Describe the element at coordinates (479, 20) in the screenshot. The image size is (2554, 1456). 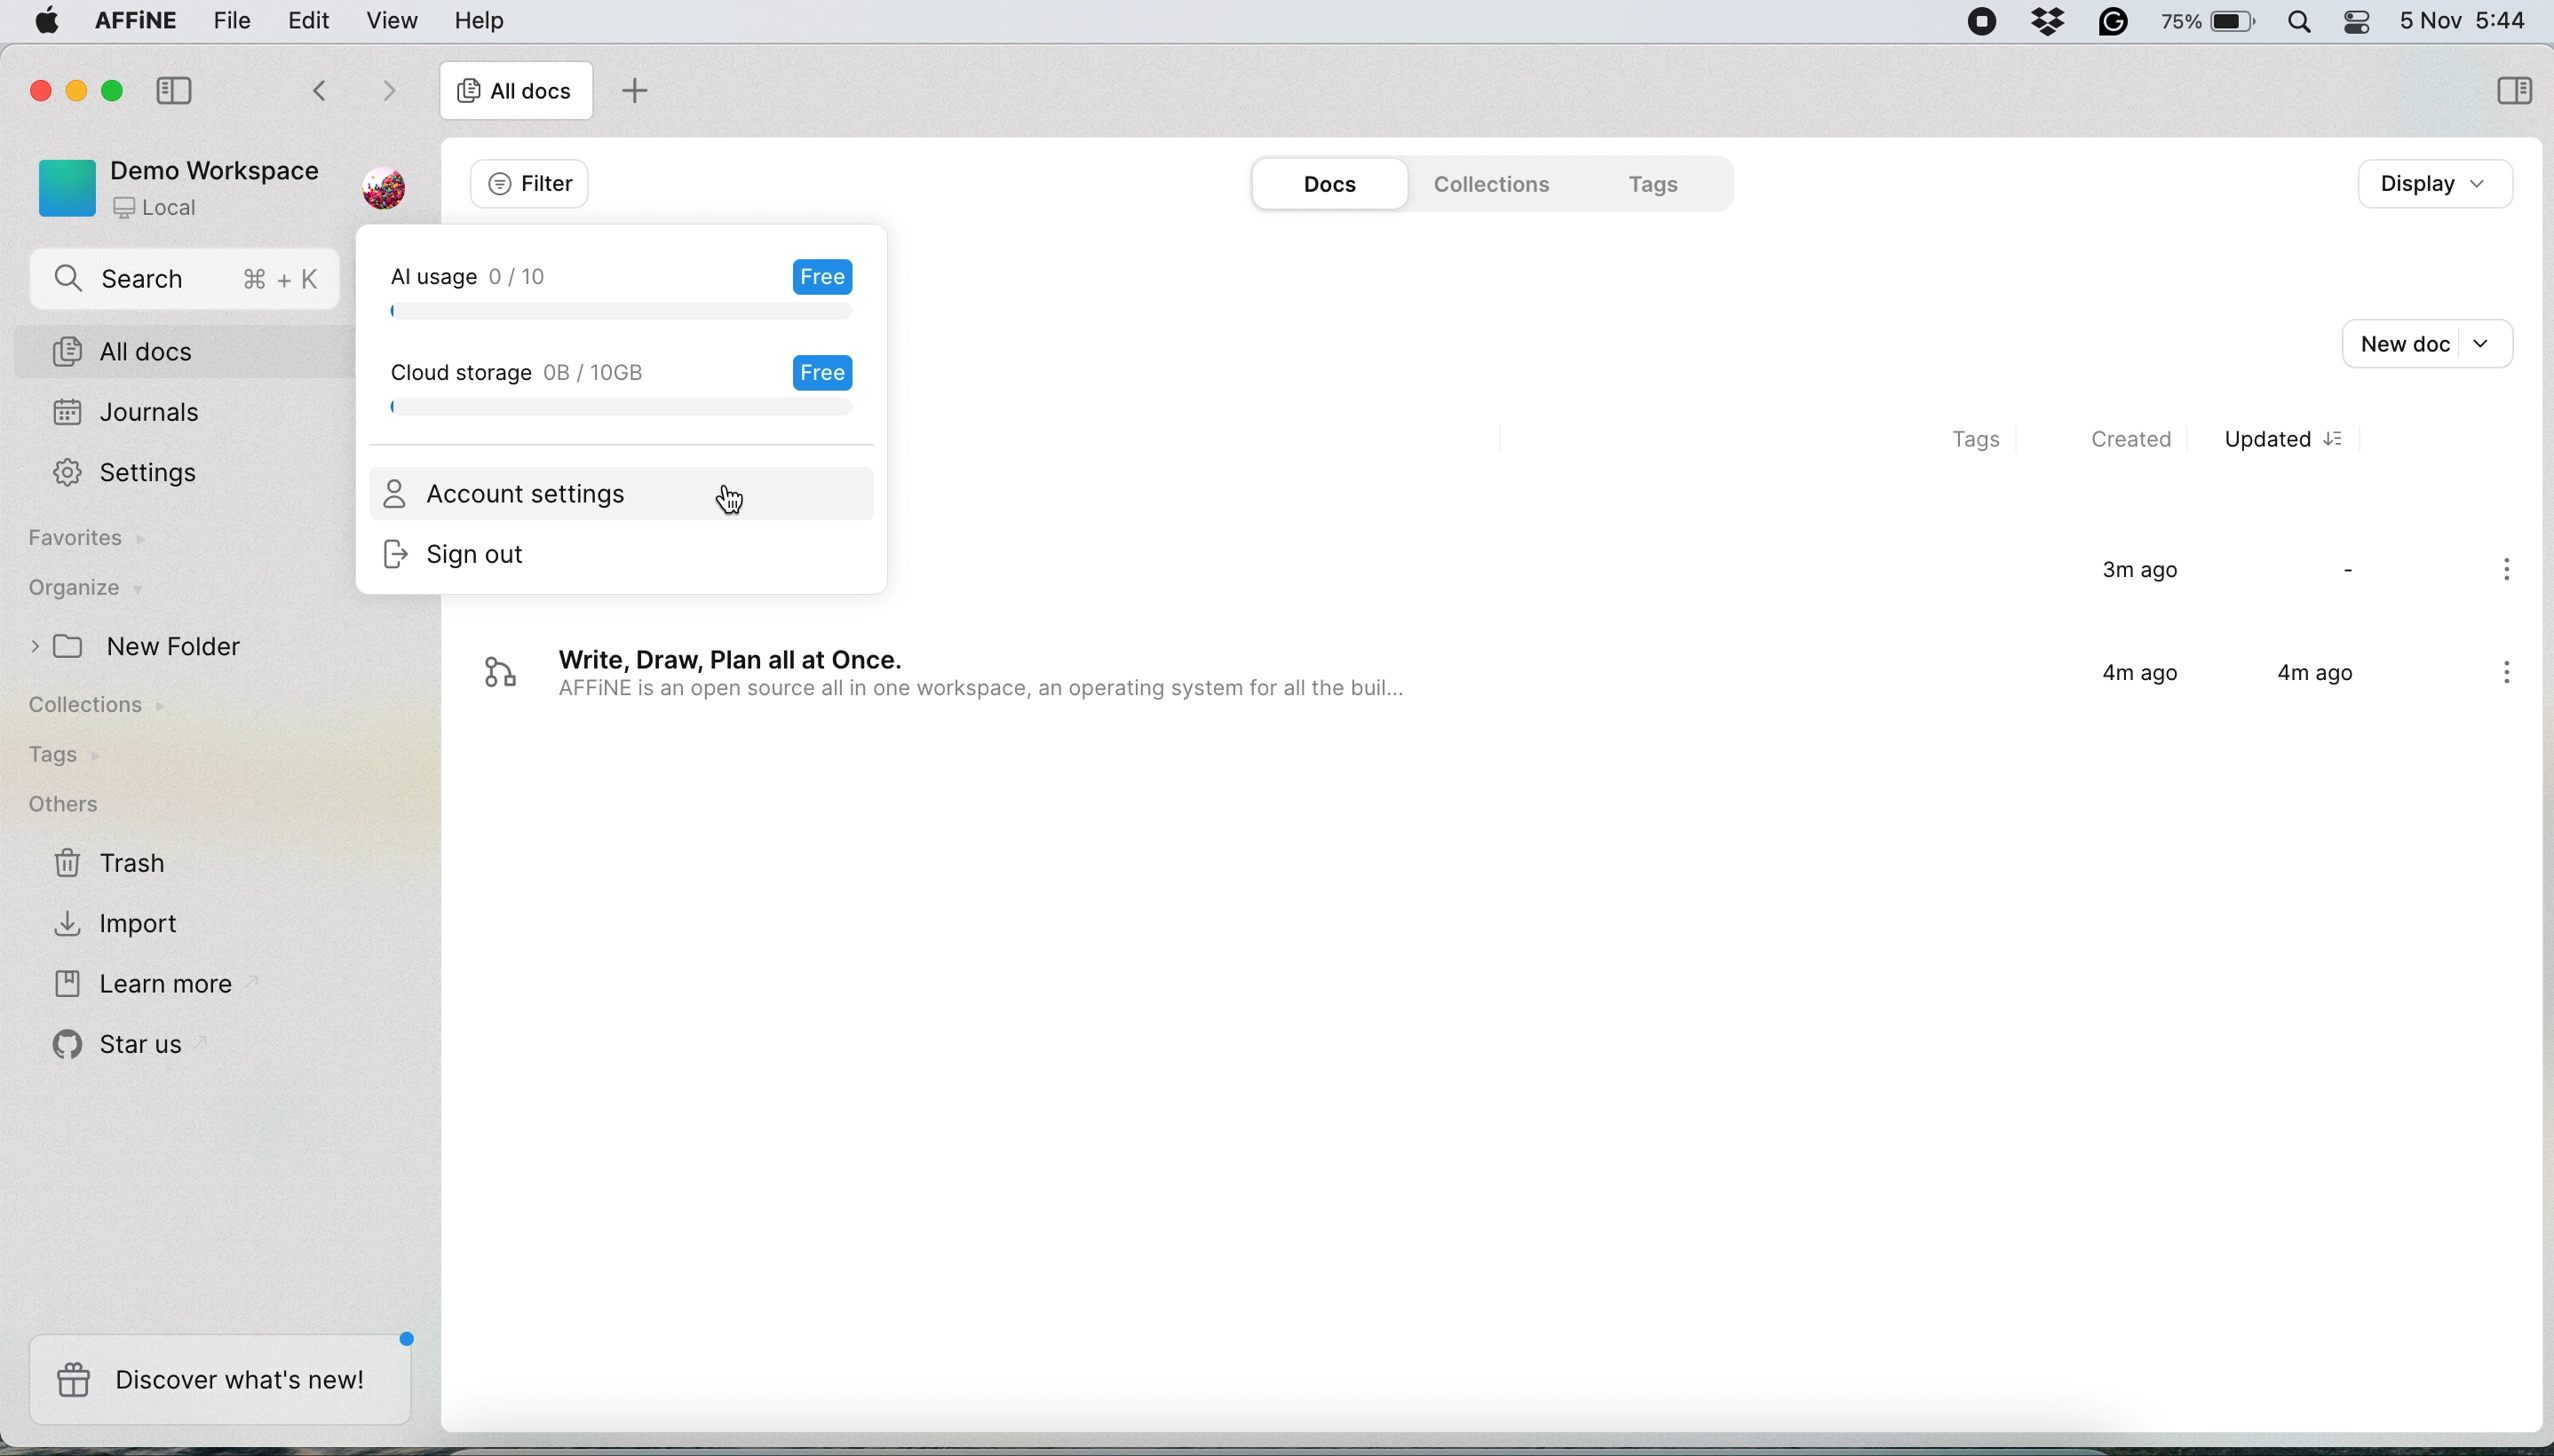
I see `help` at that location.